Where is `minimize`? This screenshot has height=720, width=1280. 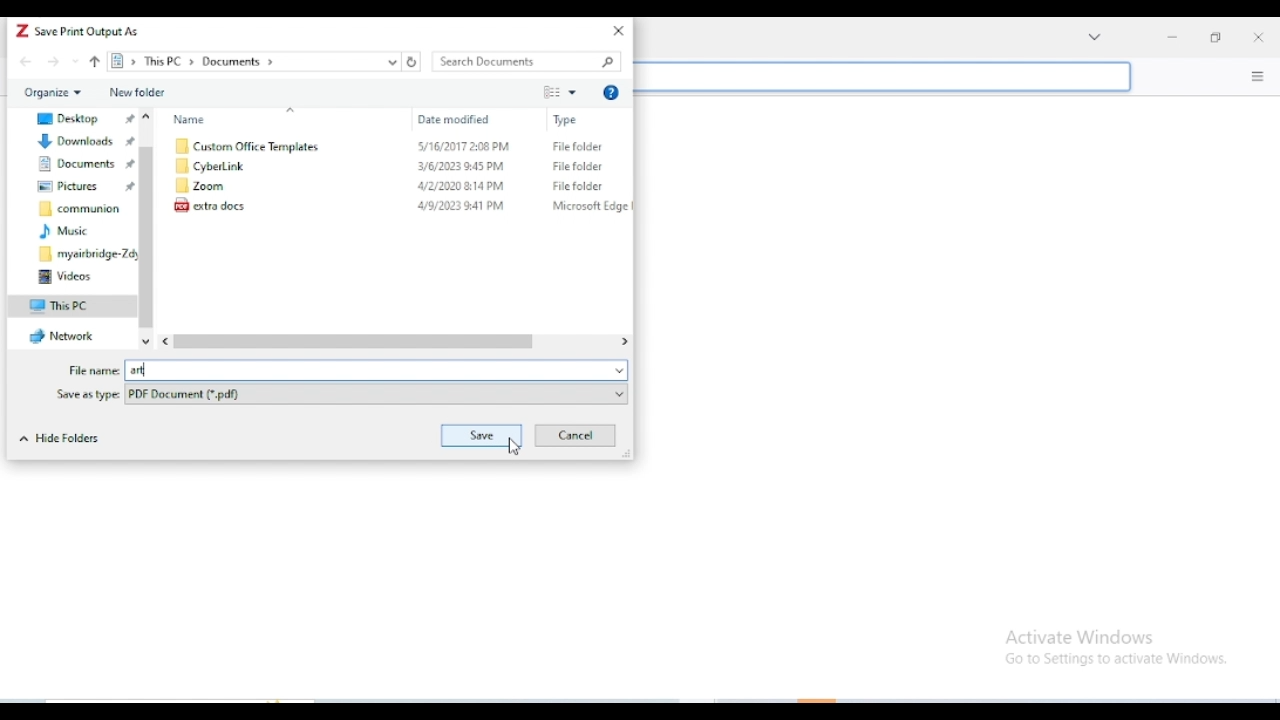
minimize is located at coordinates (1173, 35).